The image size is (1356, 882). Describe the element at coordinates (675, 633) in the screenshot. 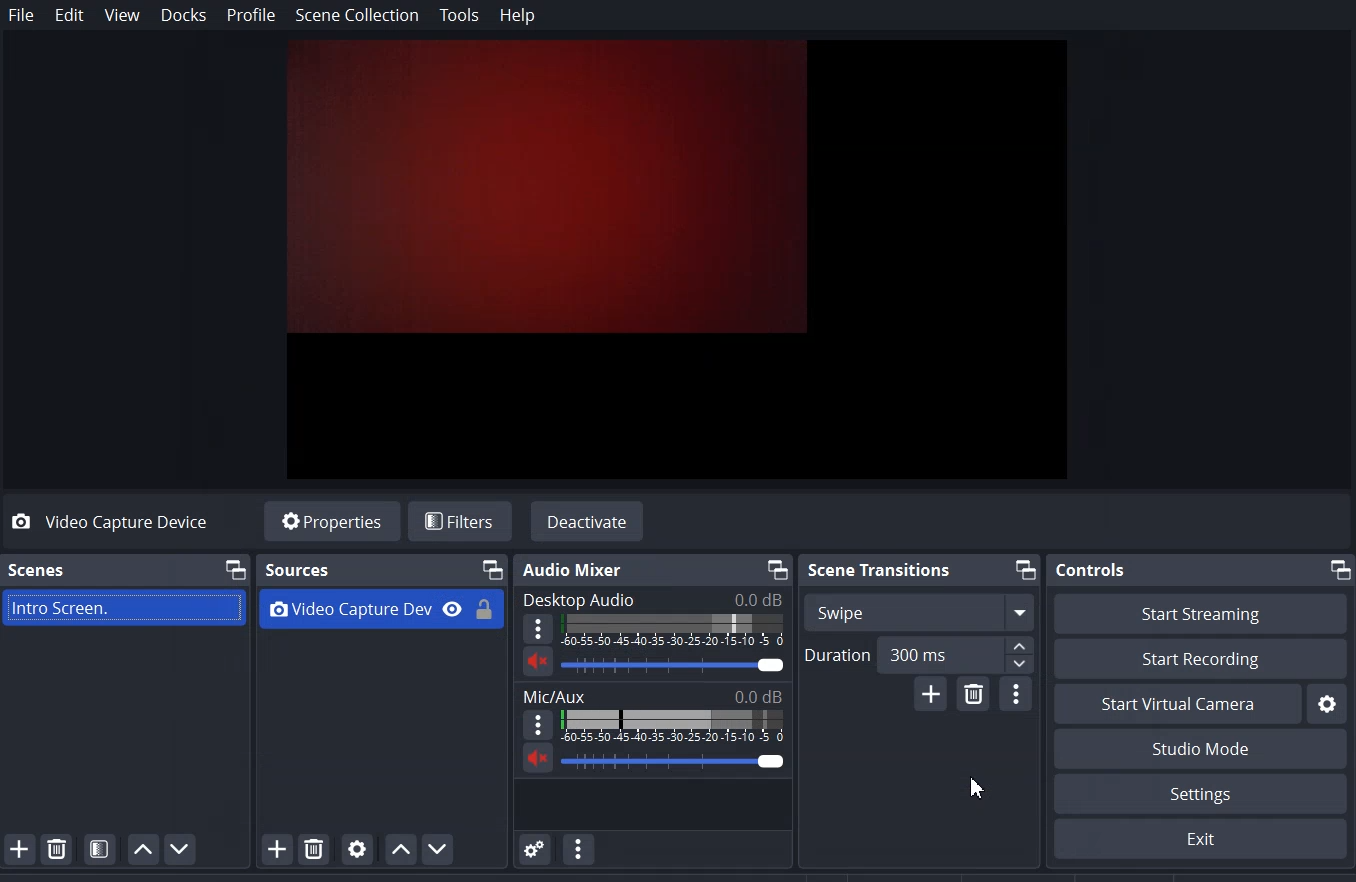

I see `Volume Indicator` at that location.